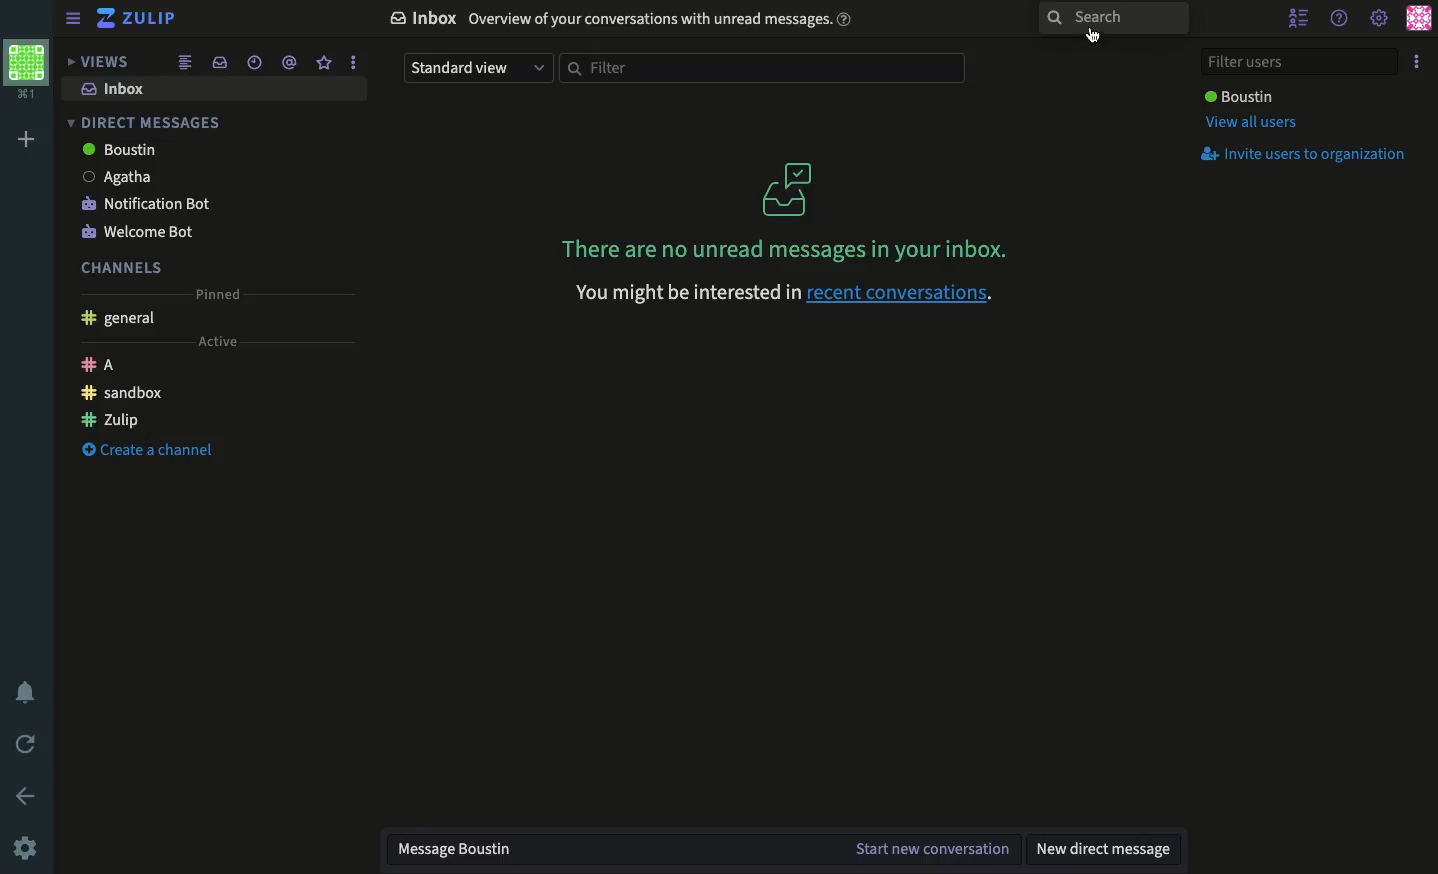  Describe the element at coordinates (30, 692) in the screenshot. I see `Notification` at that location.